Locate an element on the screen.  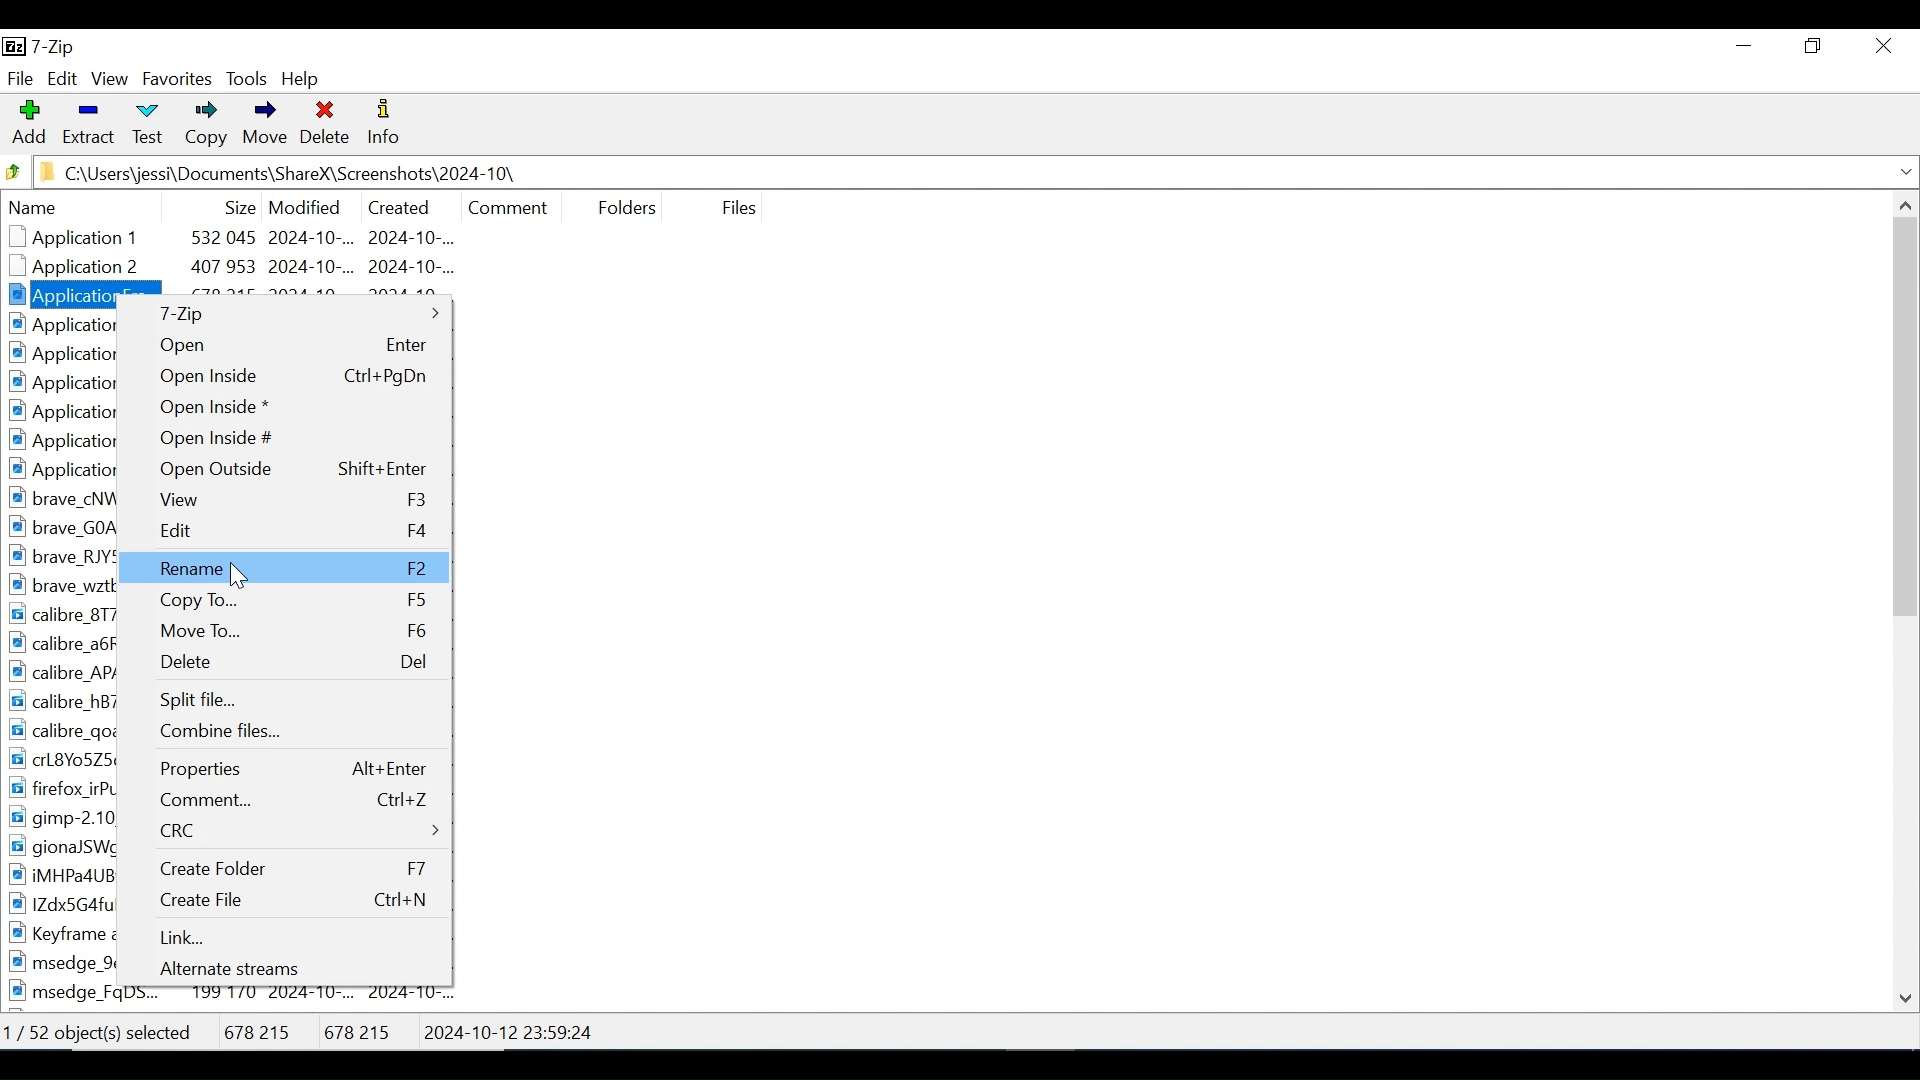
Application 1 532 045 2024-10-.. 2024-10-... is located at coordinates (257, 238).